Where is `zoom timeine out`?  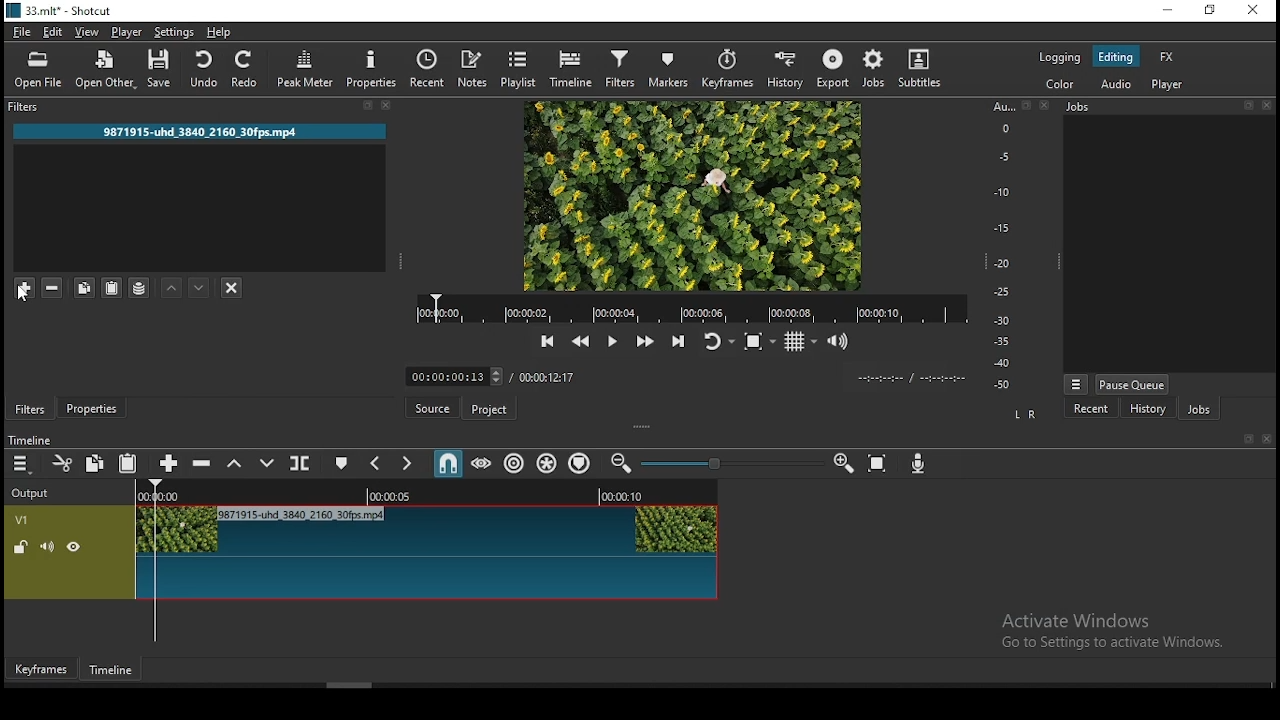 zoom timeine out is located at coordinates (619, 465).